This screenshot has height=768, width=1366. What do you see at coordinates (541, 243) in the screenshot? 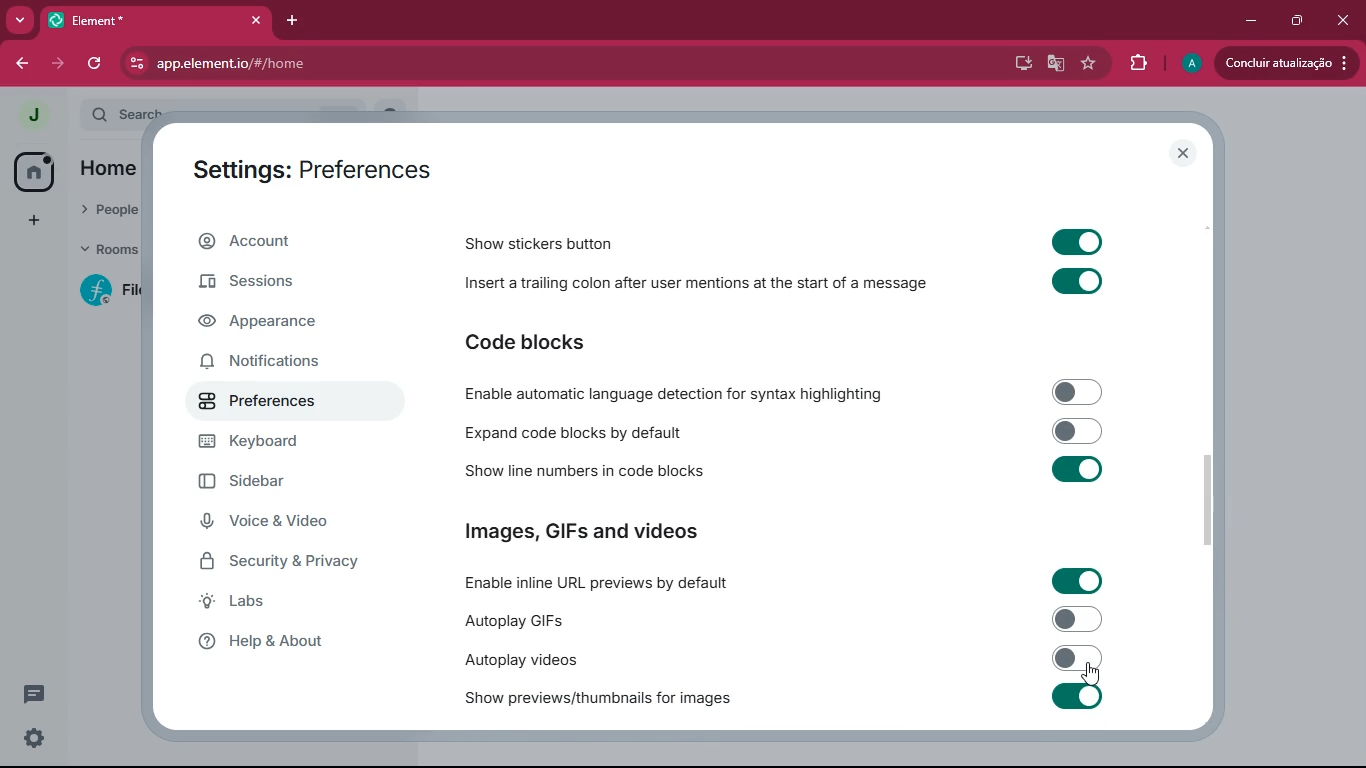
I see `show stickers button` at bounding box center [541, 243].